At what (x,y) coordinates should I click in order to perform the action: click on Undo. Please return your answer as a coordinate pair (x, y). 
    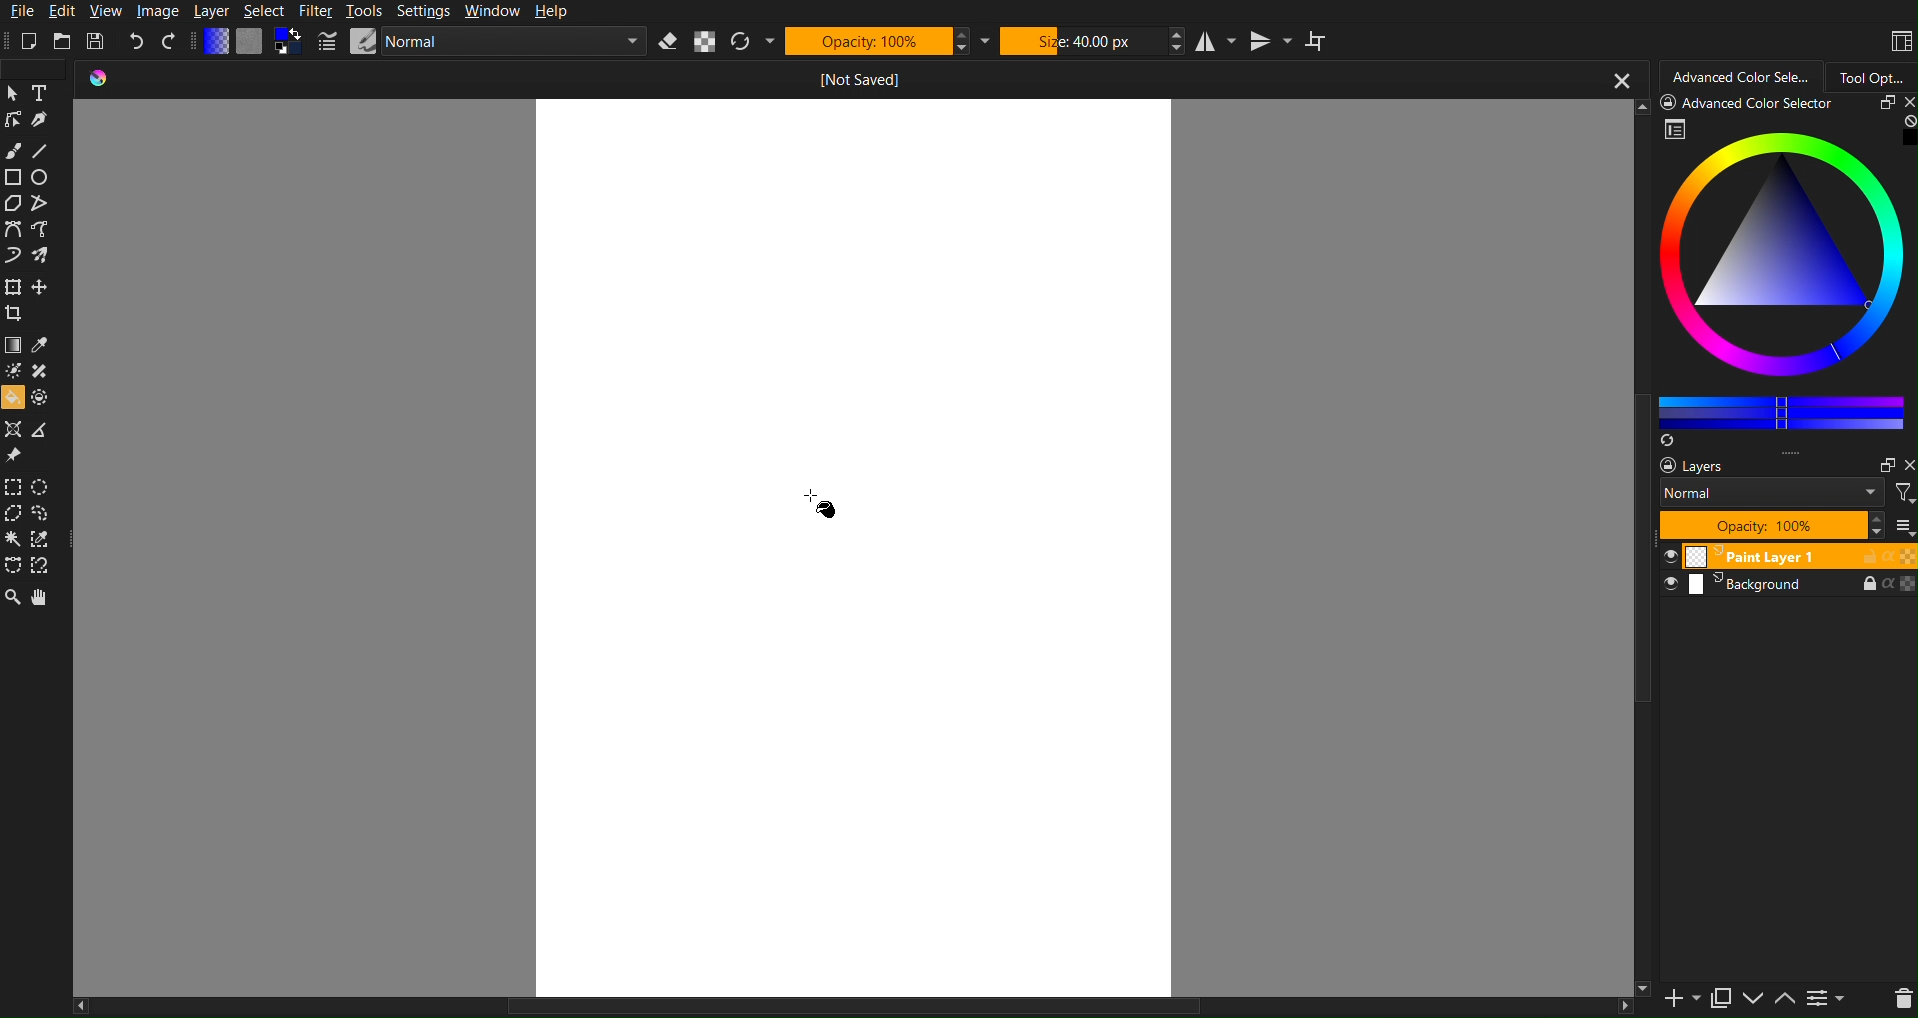
    Looking at the image, I should click on (137, 40).